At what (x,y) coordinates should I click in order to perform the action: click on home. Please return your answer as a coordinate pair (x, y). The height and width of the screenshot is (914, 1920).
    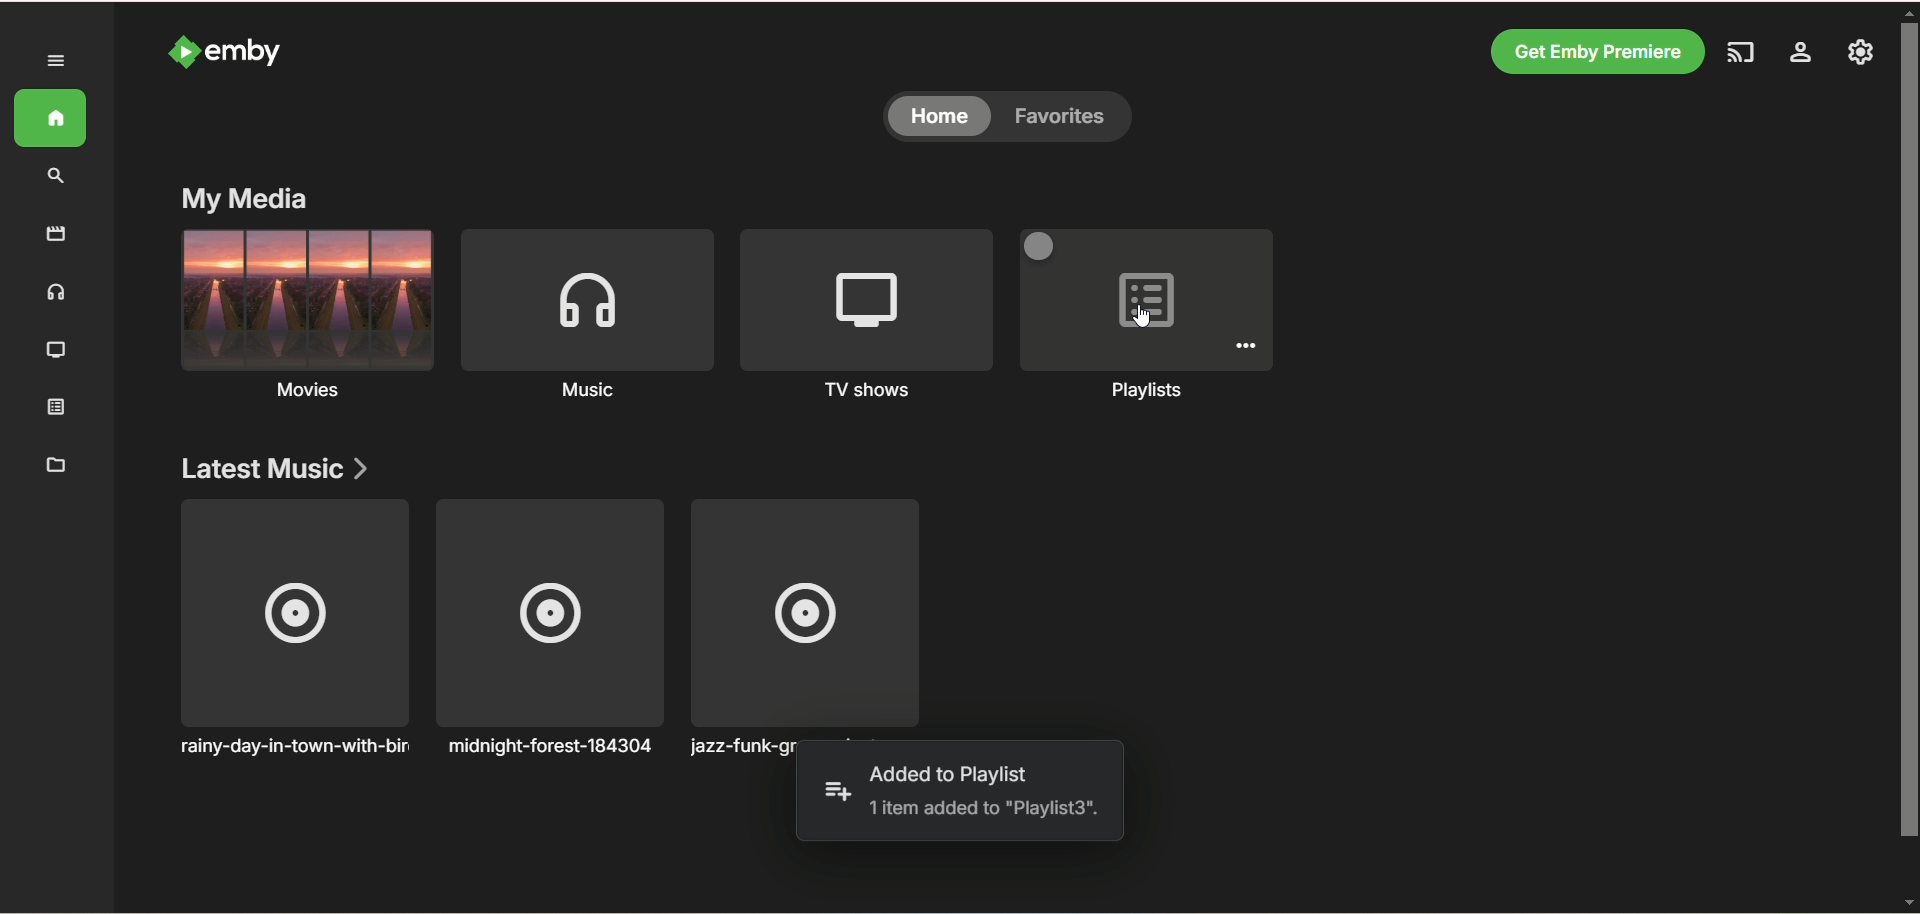
    Looking at the image, I should click on (52, 119).